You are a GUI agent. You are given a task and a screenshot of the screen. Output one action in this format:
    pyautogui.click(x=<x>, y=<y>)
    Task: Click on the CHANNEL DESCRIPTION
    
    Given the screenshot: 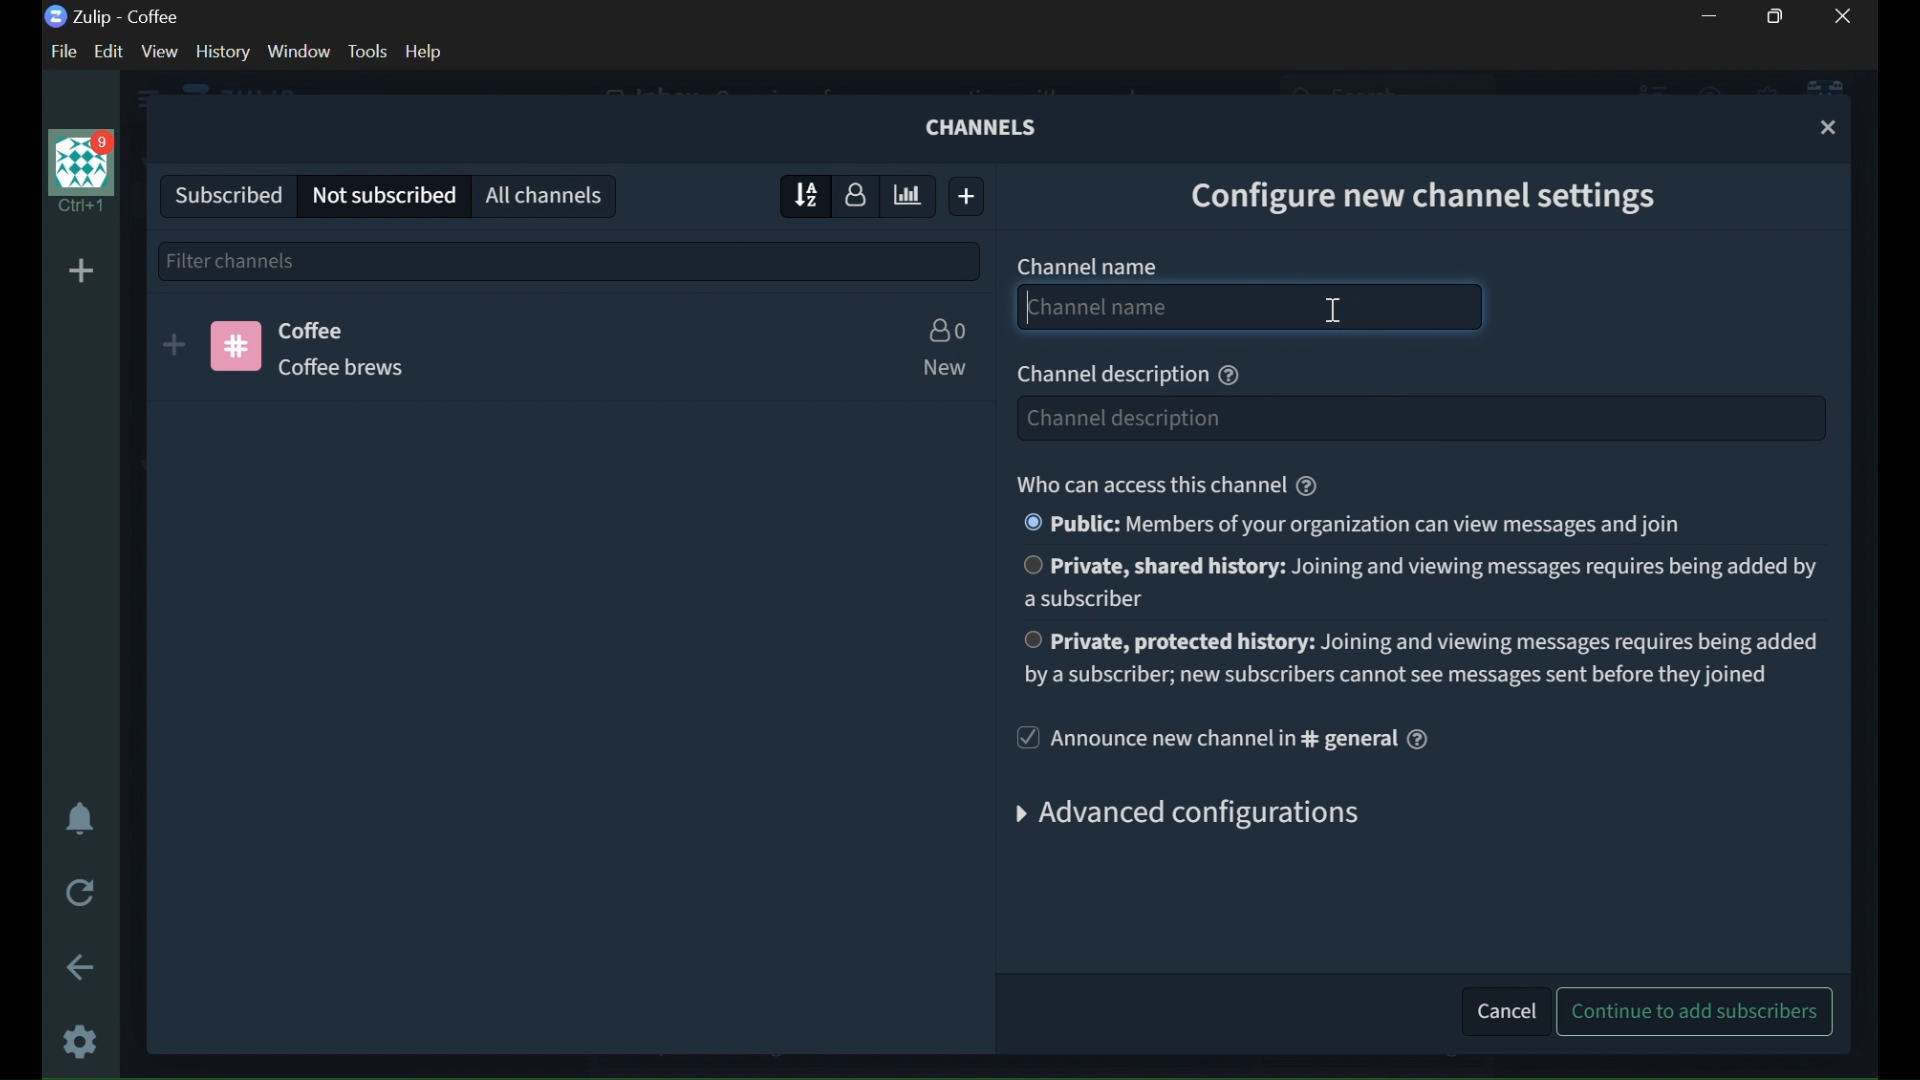 What is the action you would take?
    pyautogui.click(x=362, y=367)
    